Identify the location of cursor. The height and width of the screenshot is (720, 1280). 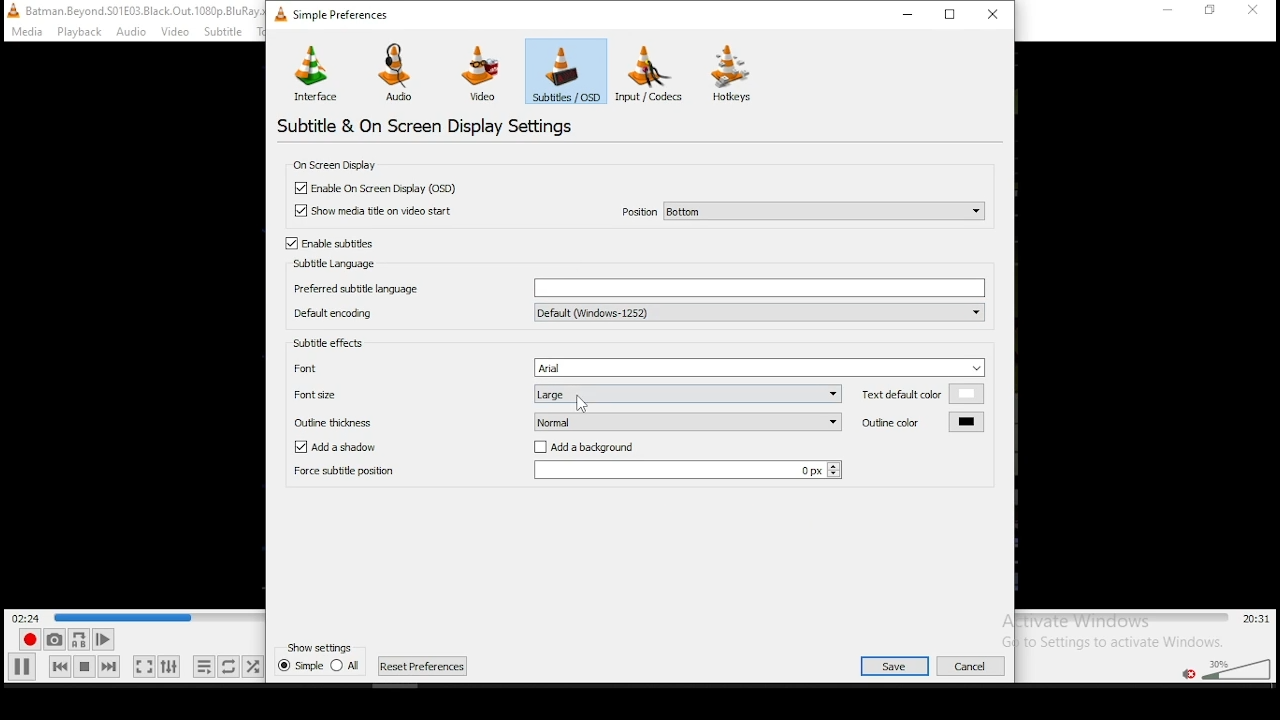
(582, 403).